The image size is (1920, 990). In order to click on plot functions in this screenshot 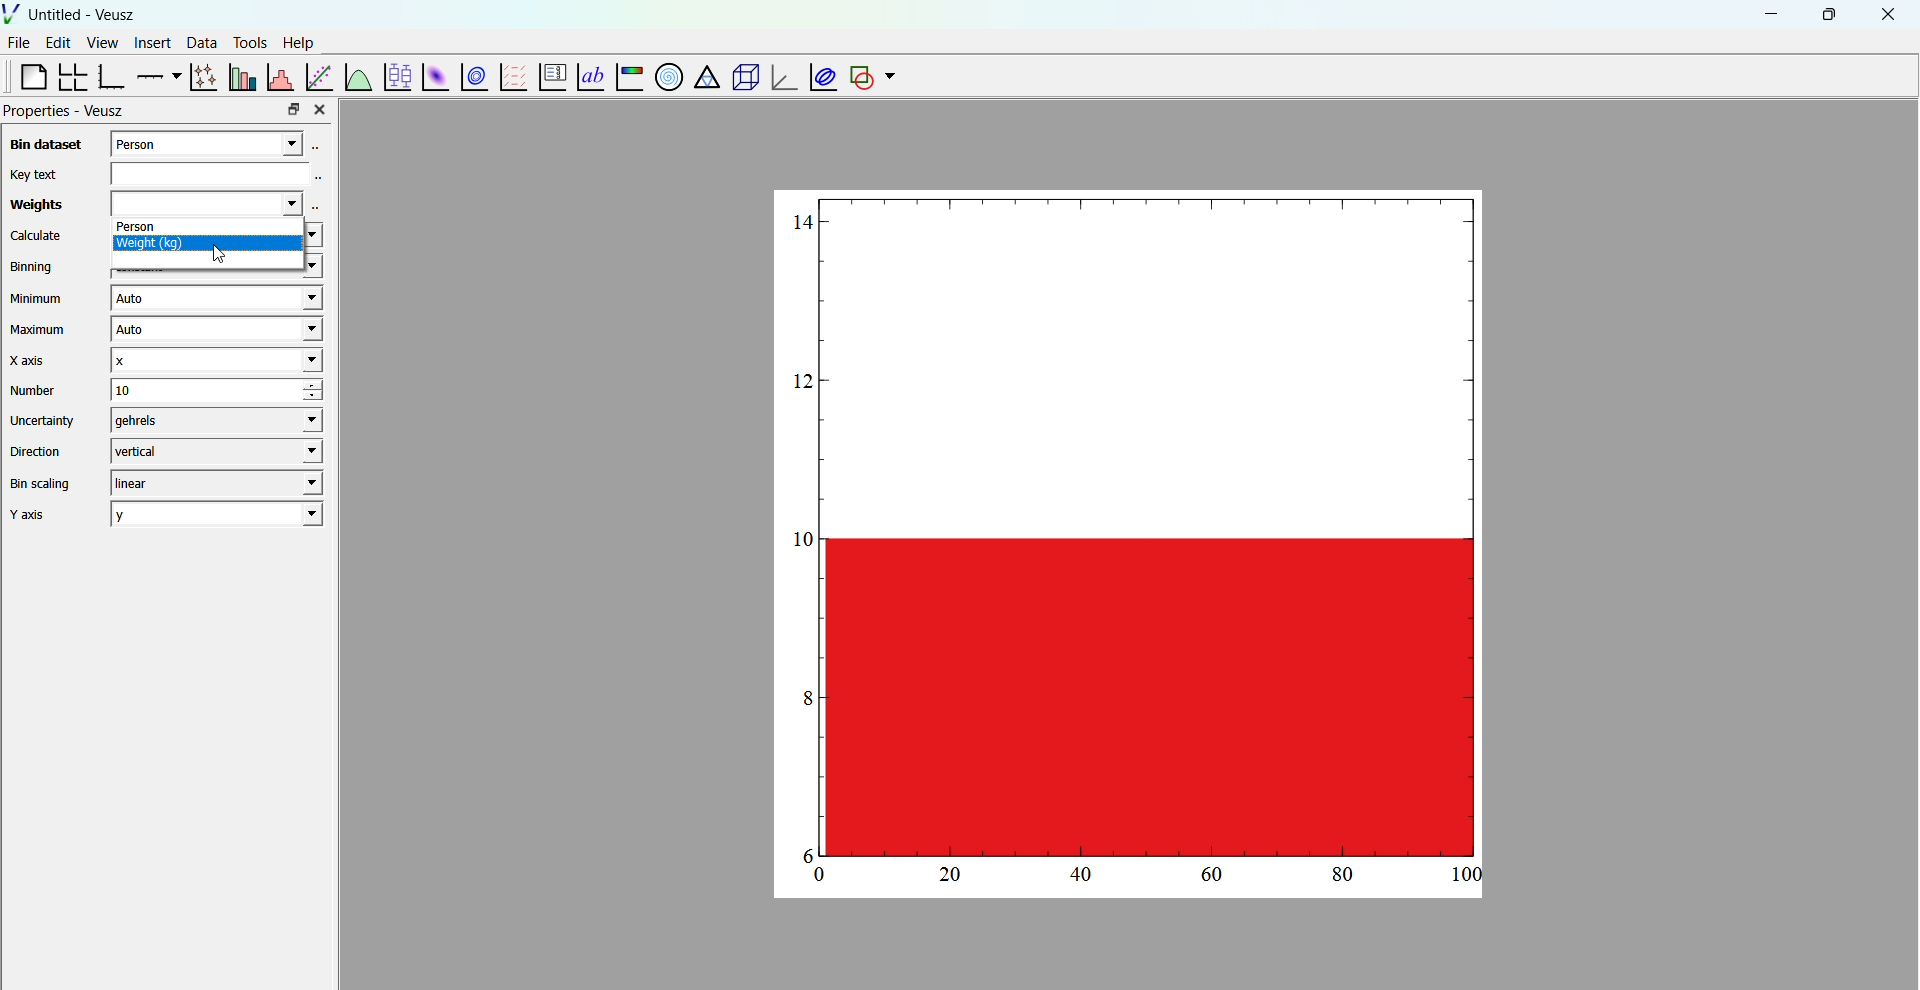, I will do `click(357, 76)`.